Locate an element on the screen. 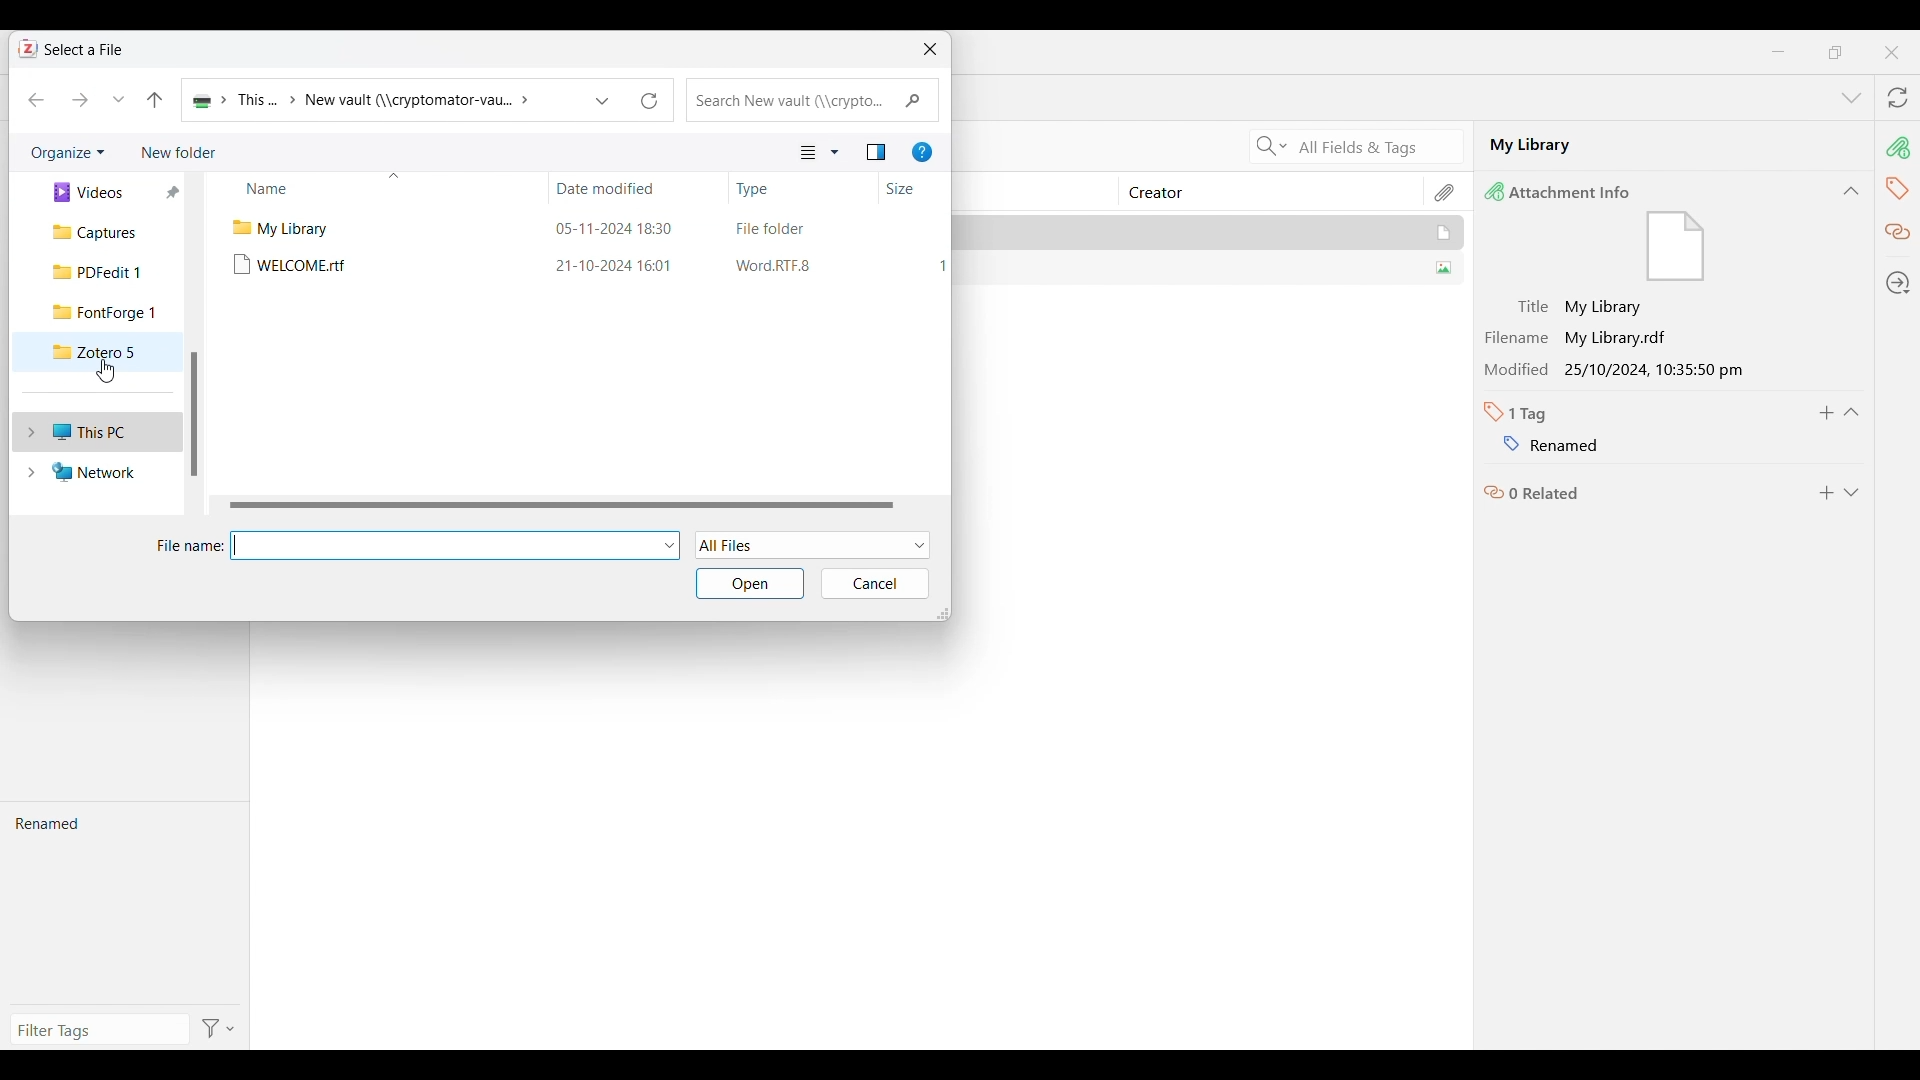 This screenshot has width=1920, height=1080. Tags is located at coordinates (1897, 188).